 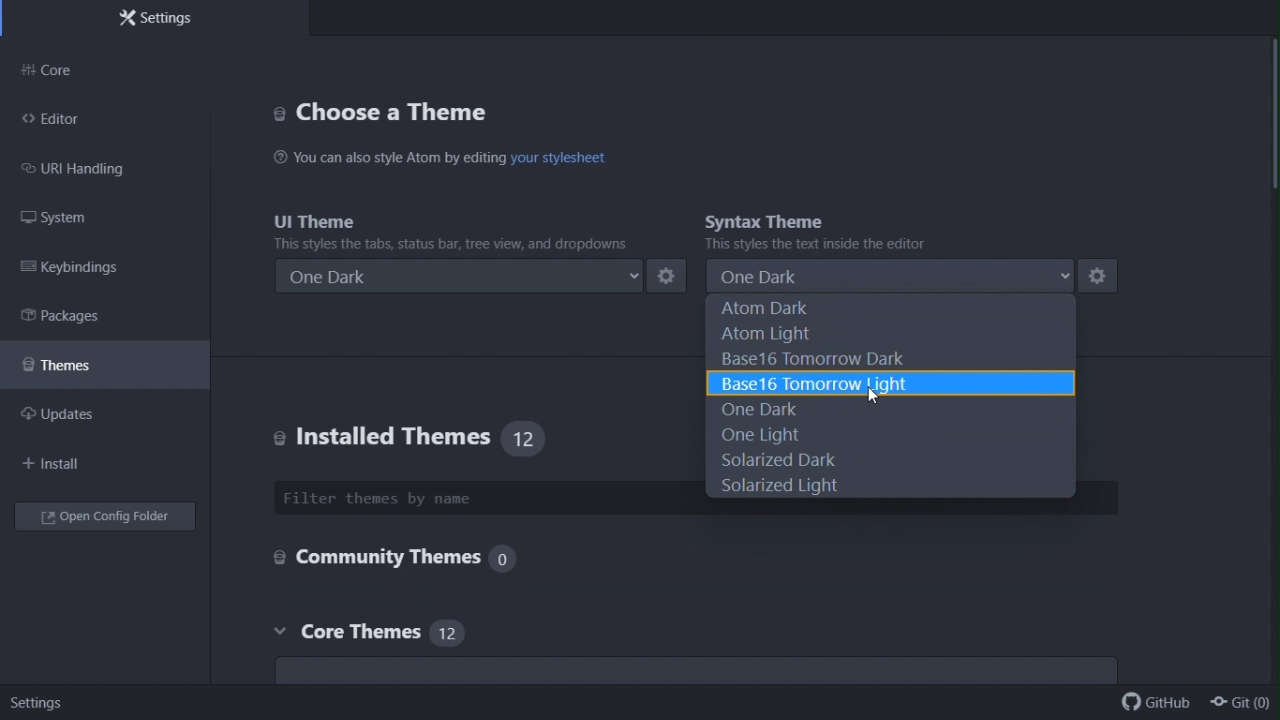 What do you see at coordinates (63, 121) in the screenshot?
I see `Editor` at bounding box center [63, 121].